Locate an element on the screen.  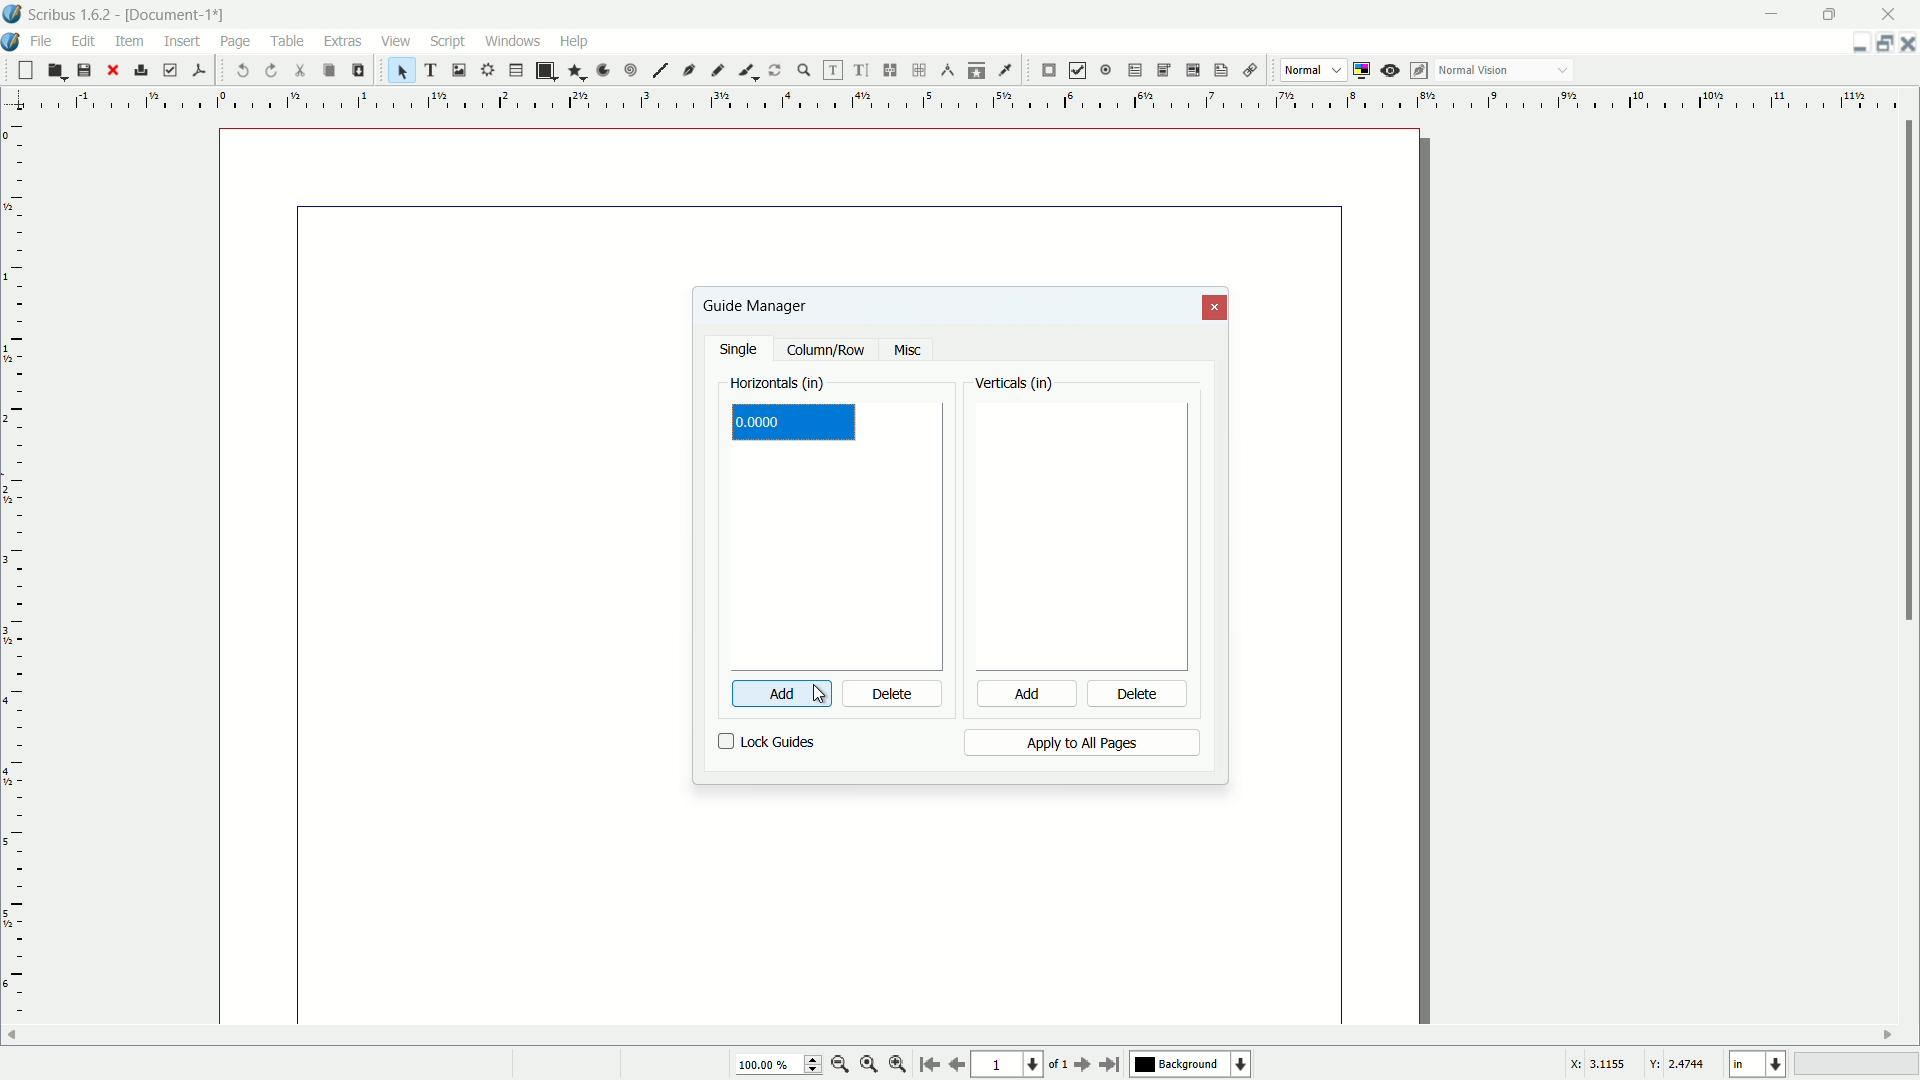
zoom to 100% is located at coordinates (869, 1066).